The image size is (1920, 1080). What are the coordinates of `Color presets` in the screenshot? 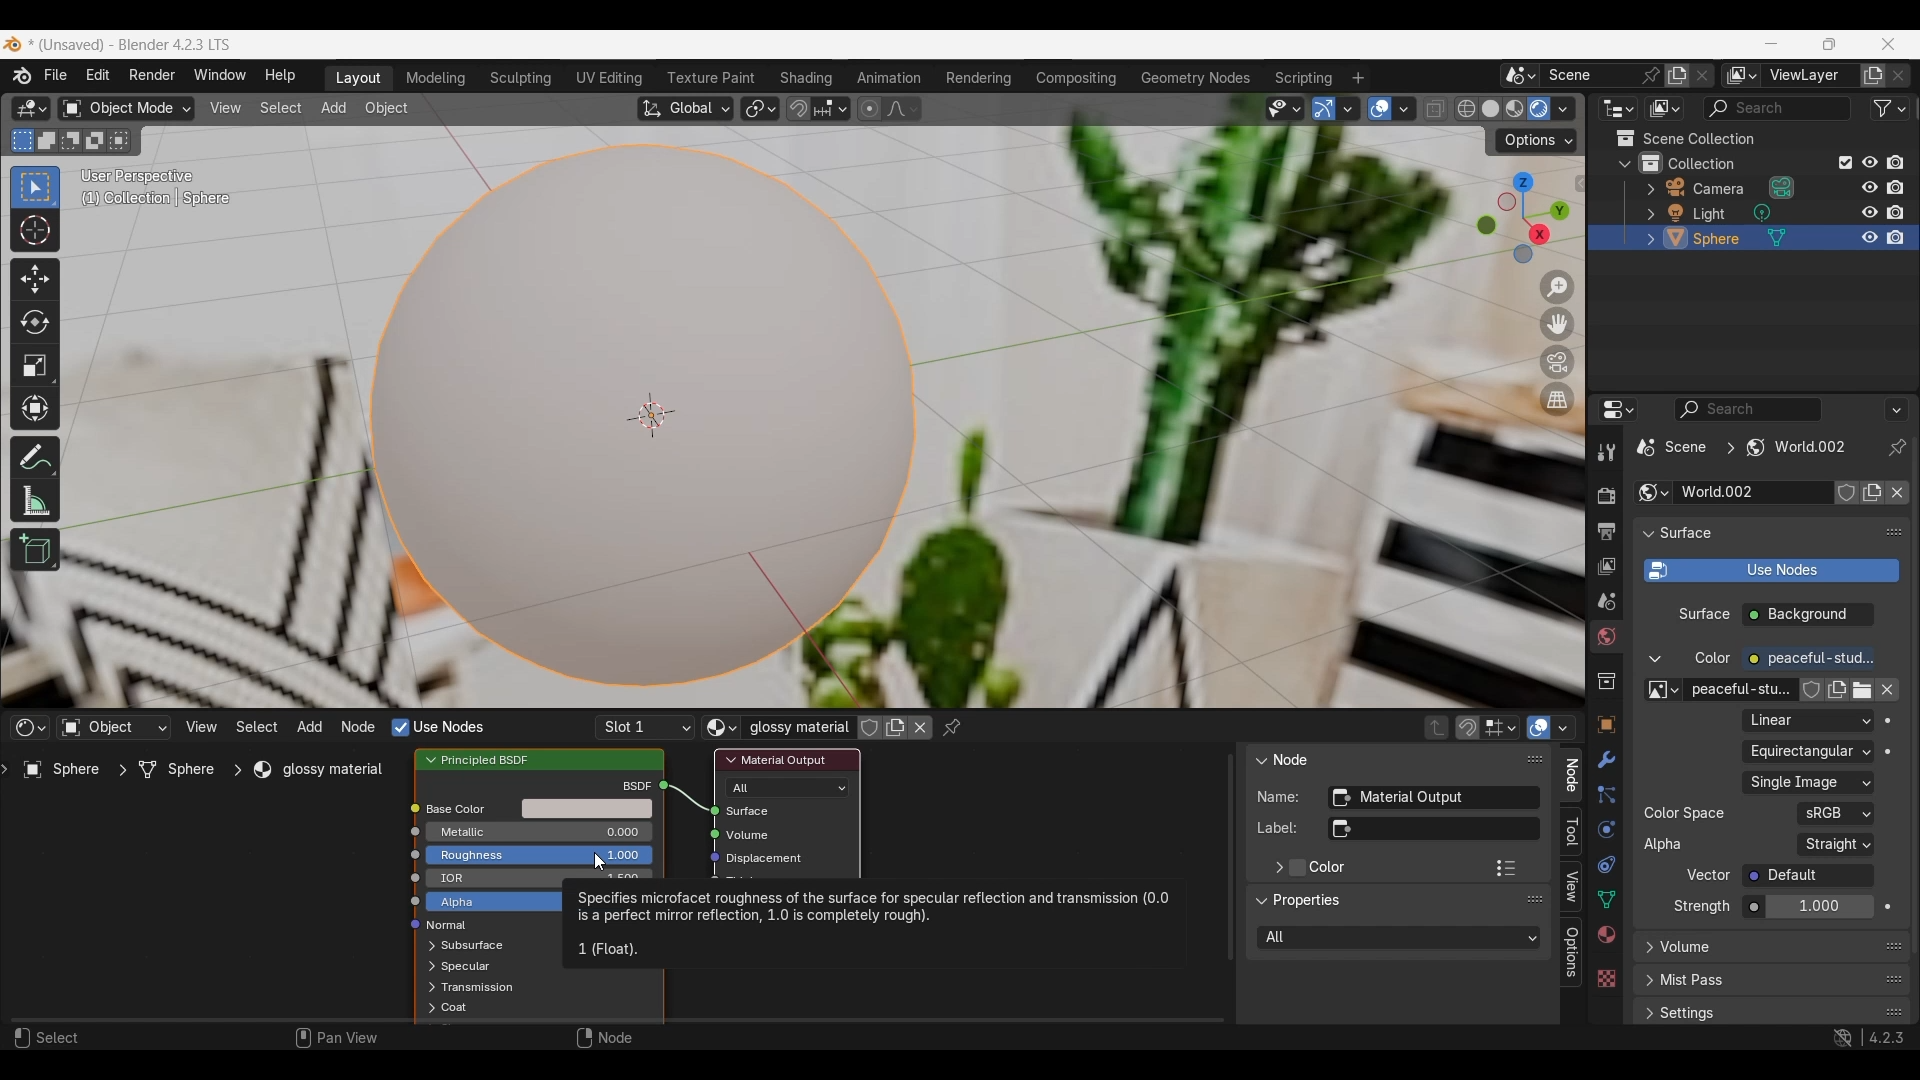 It's located at (1506, 868).